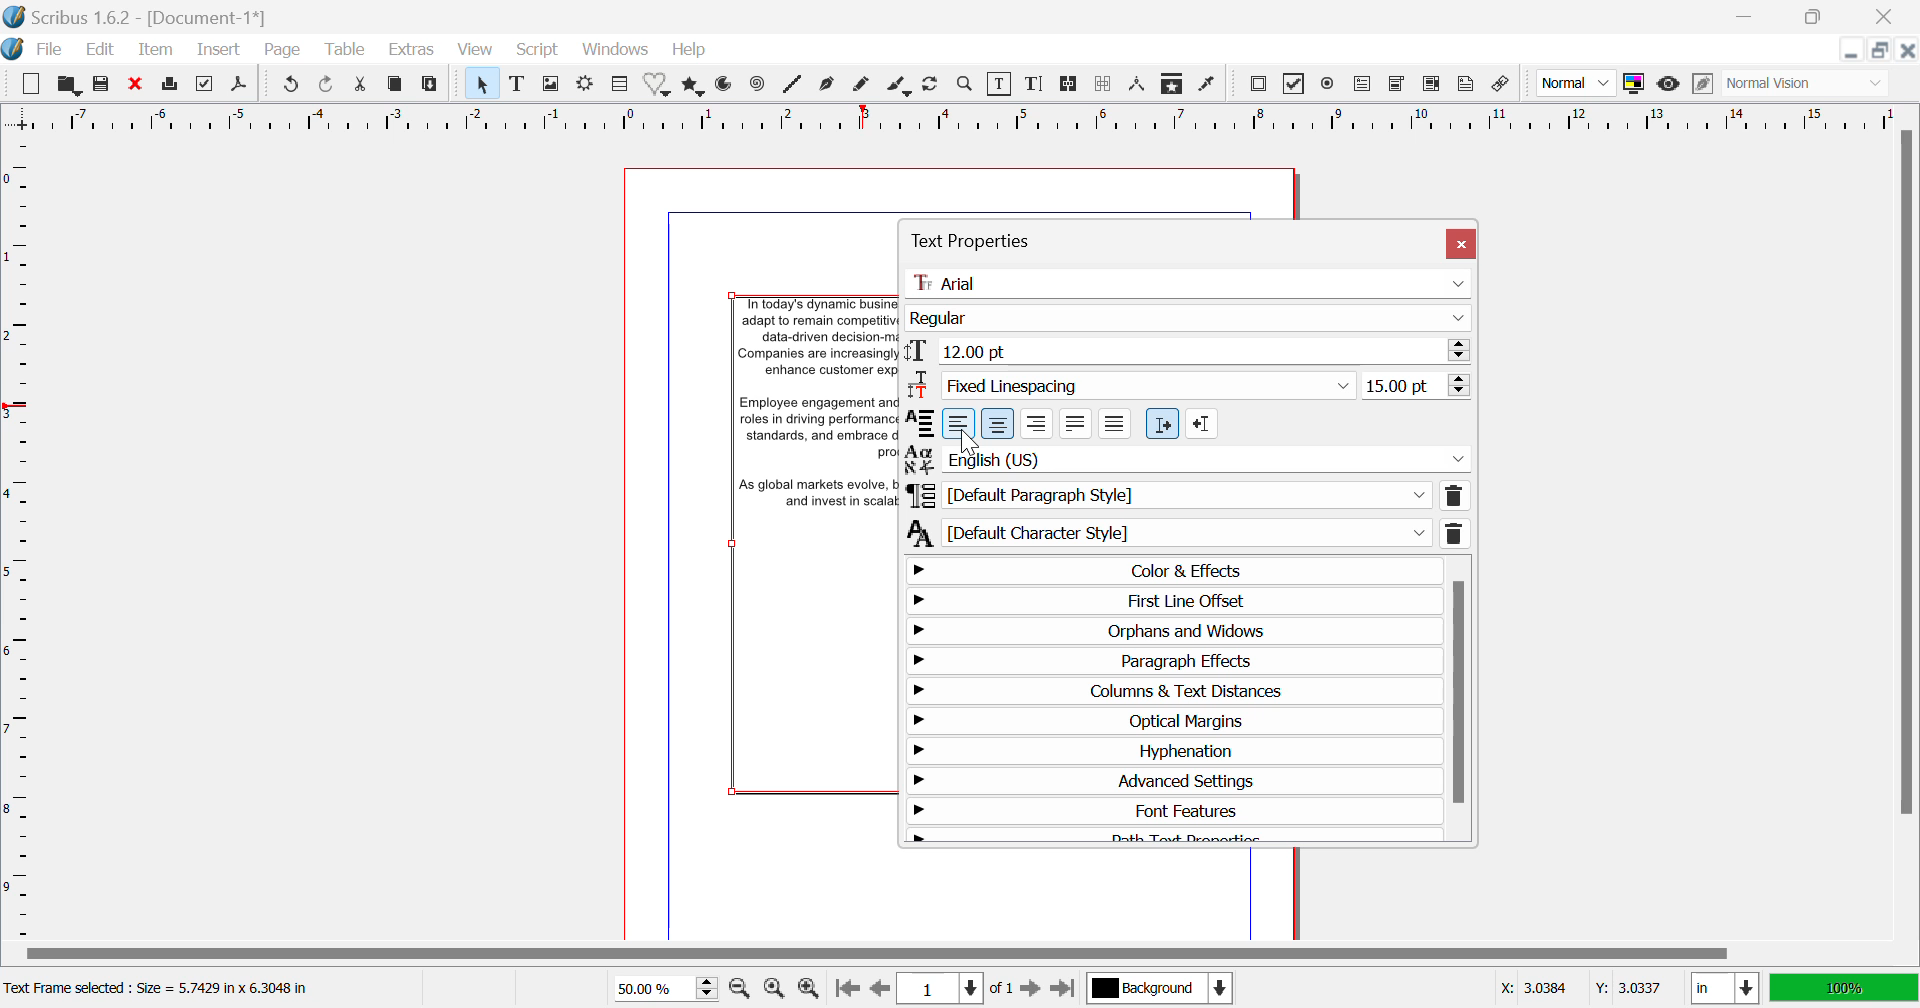 The width and height of the screenshot is (1920, 1008). I want to click on Last Page, so click(1064, 989).